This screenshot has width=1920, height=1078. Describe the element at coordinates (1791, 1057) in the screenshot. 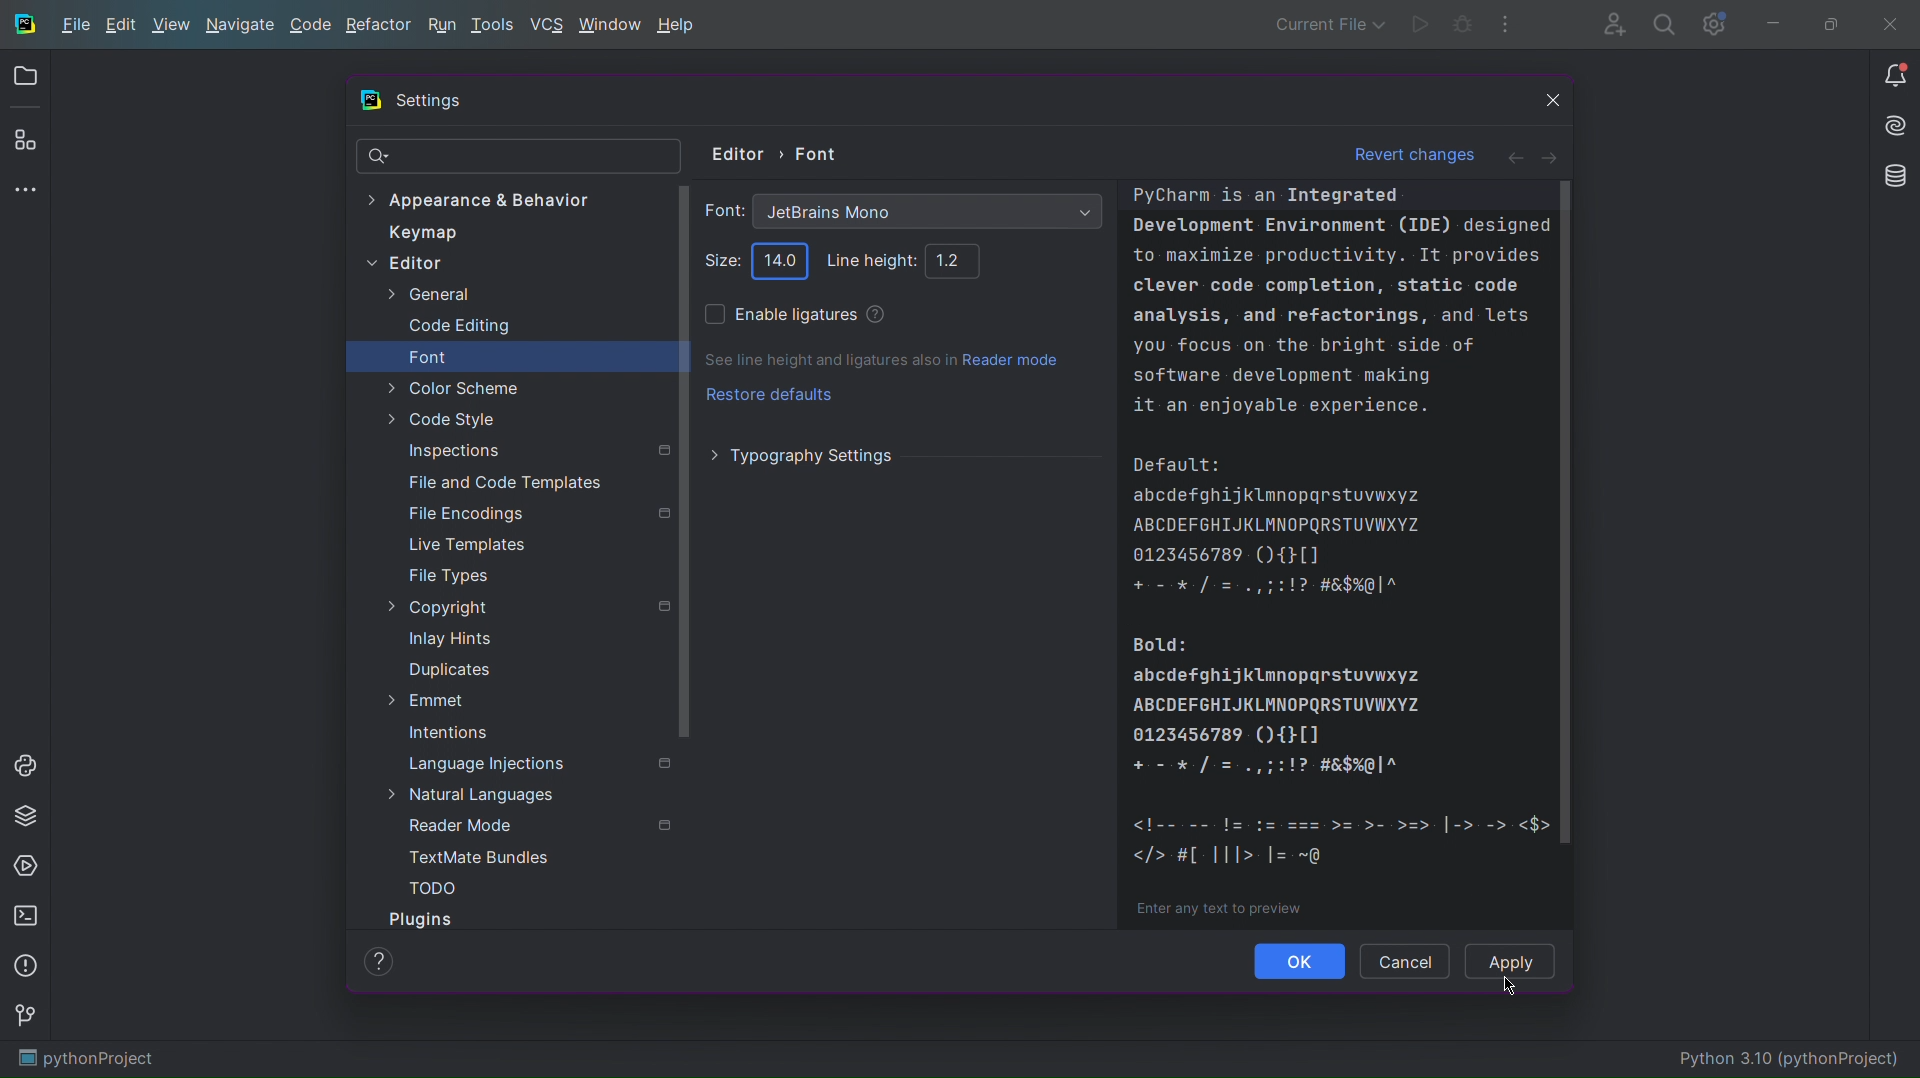

I see `Python 3.10 (pythonProject)` at that location.